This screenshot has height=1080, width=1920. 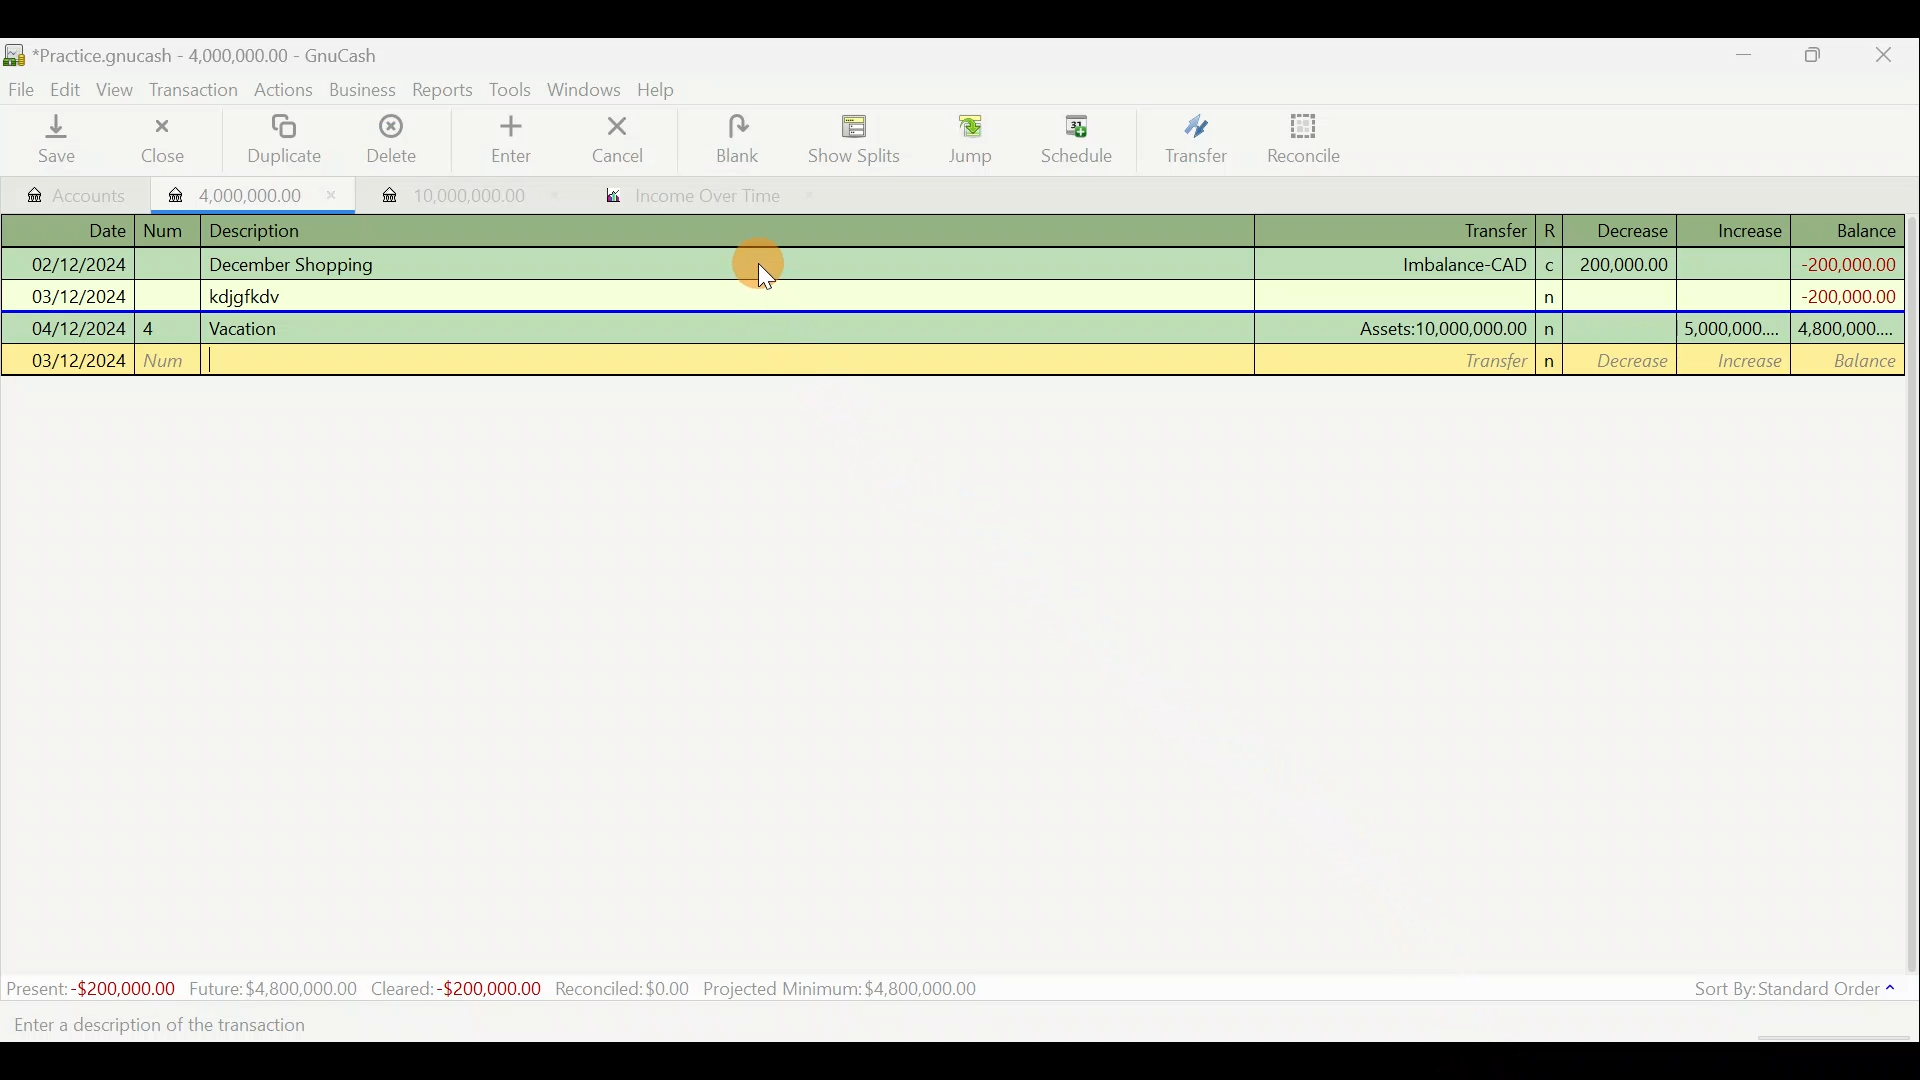 I want to click on Sort by, so click(x=1799, y=993).